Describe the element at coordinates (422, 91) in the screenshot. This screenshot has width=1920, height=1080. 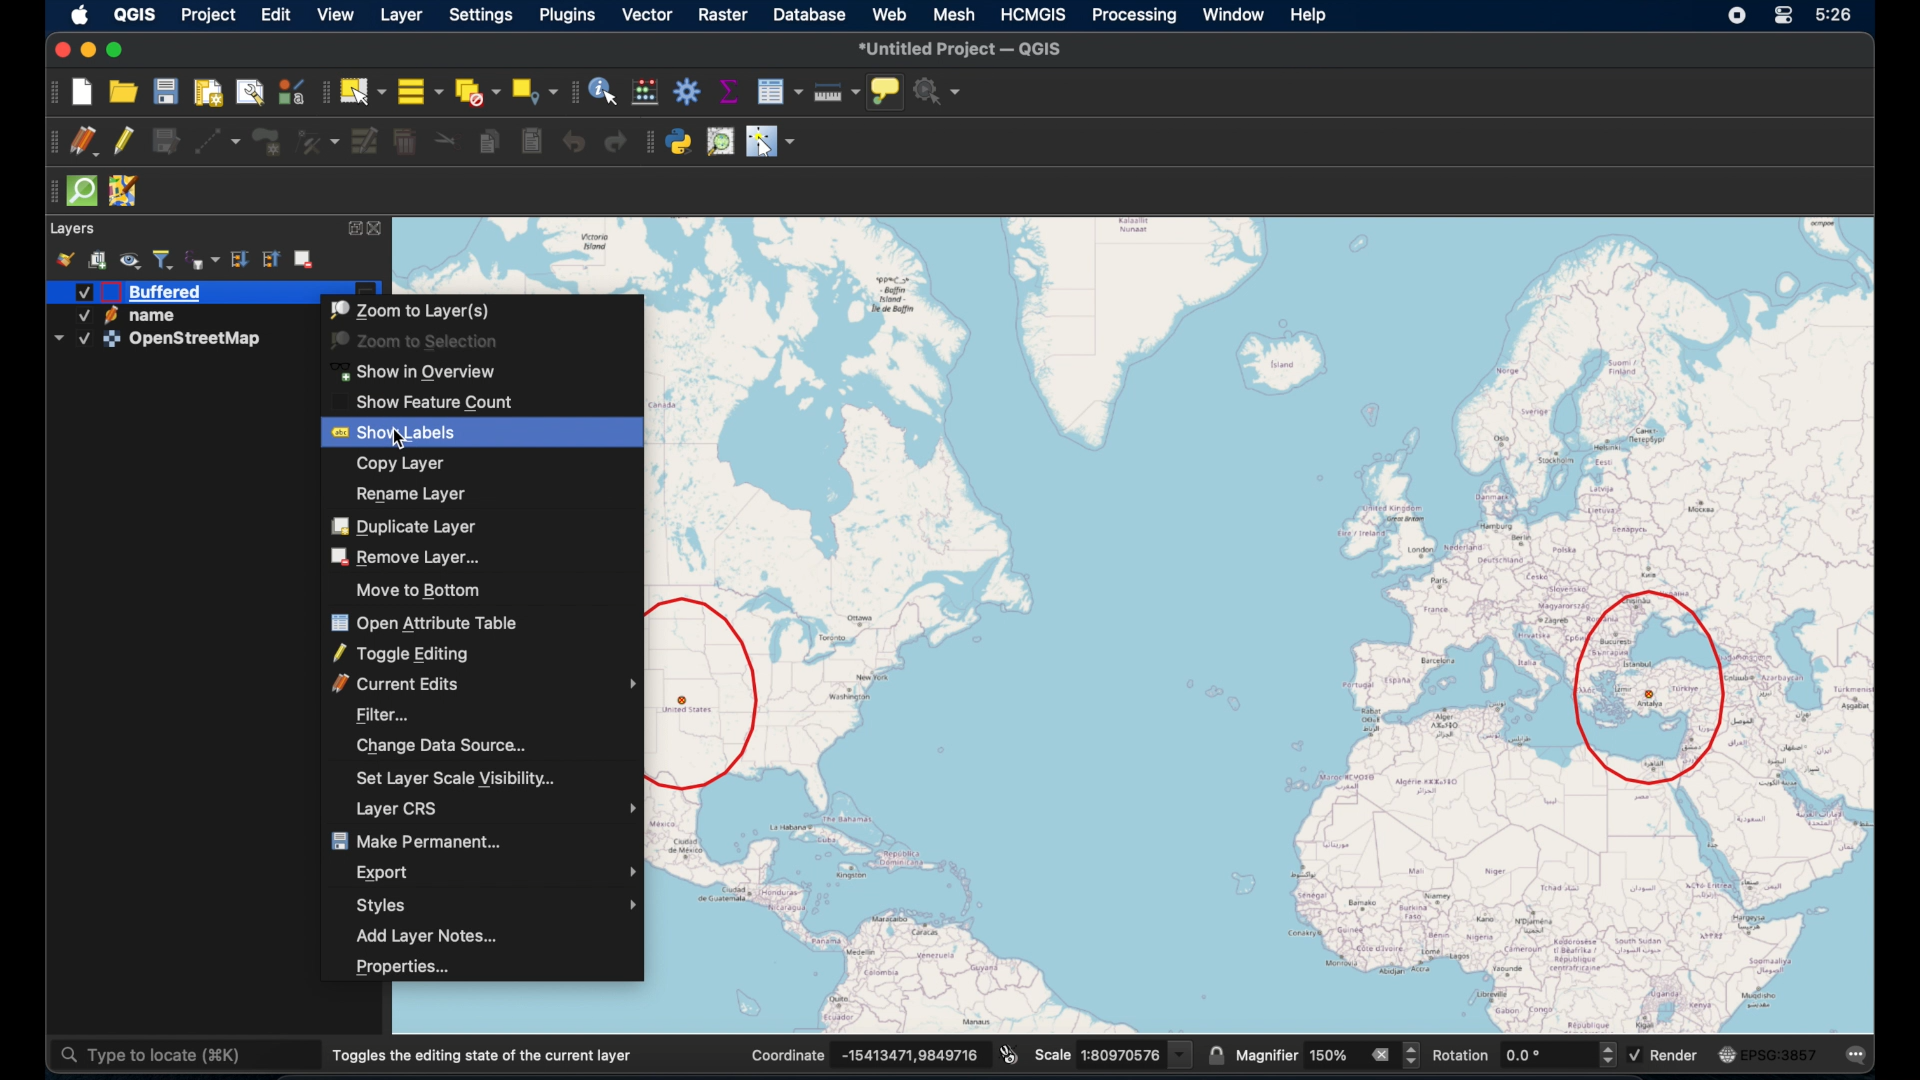
I see `select all features` at that location.